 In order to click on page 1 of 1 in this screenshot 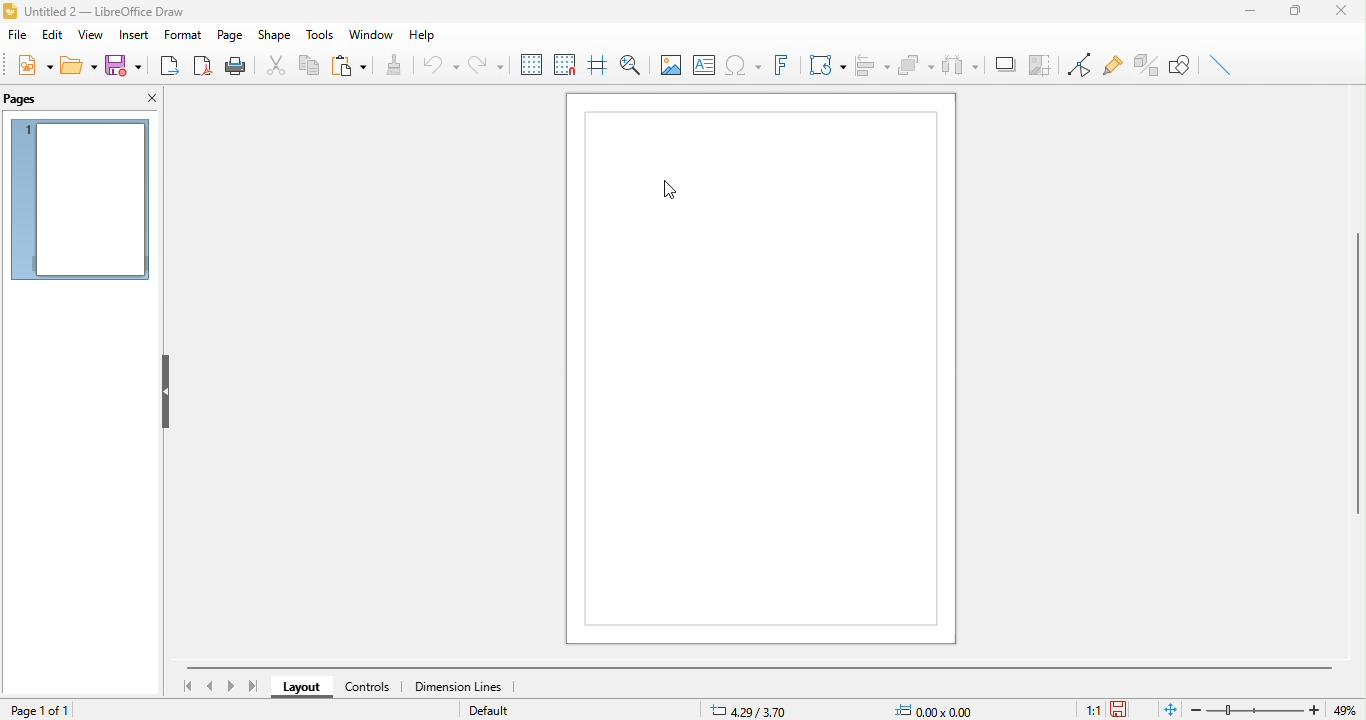, I will do `click(54, 712)`.